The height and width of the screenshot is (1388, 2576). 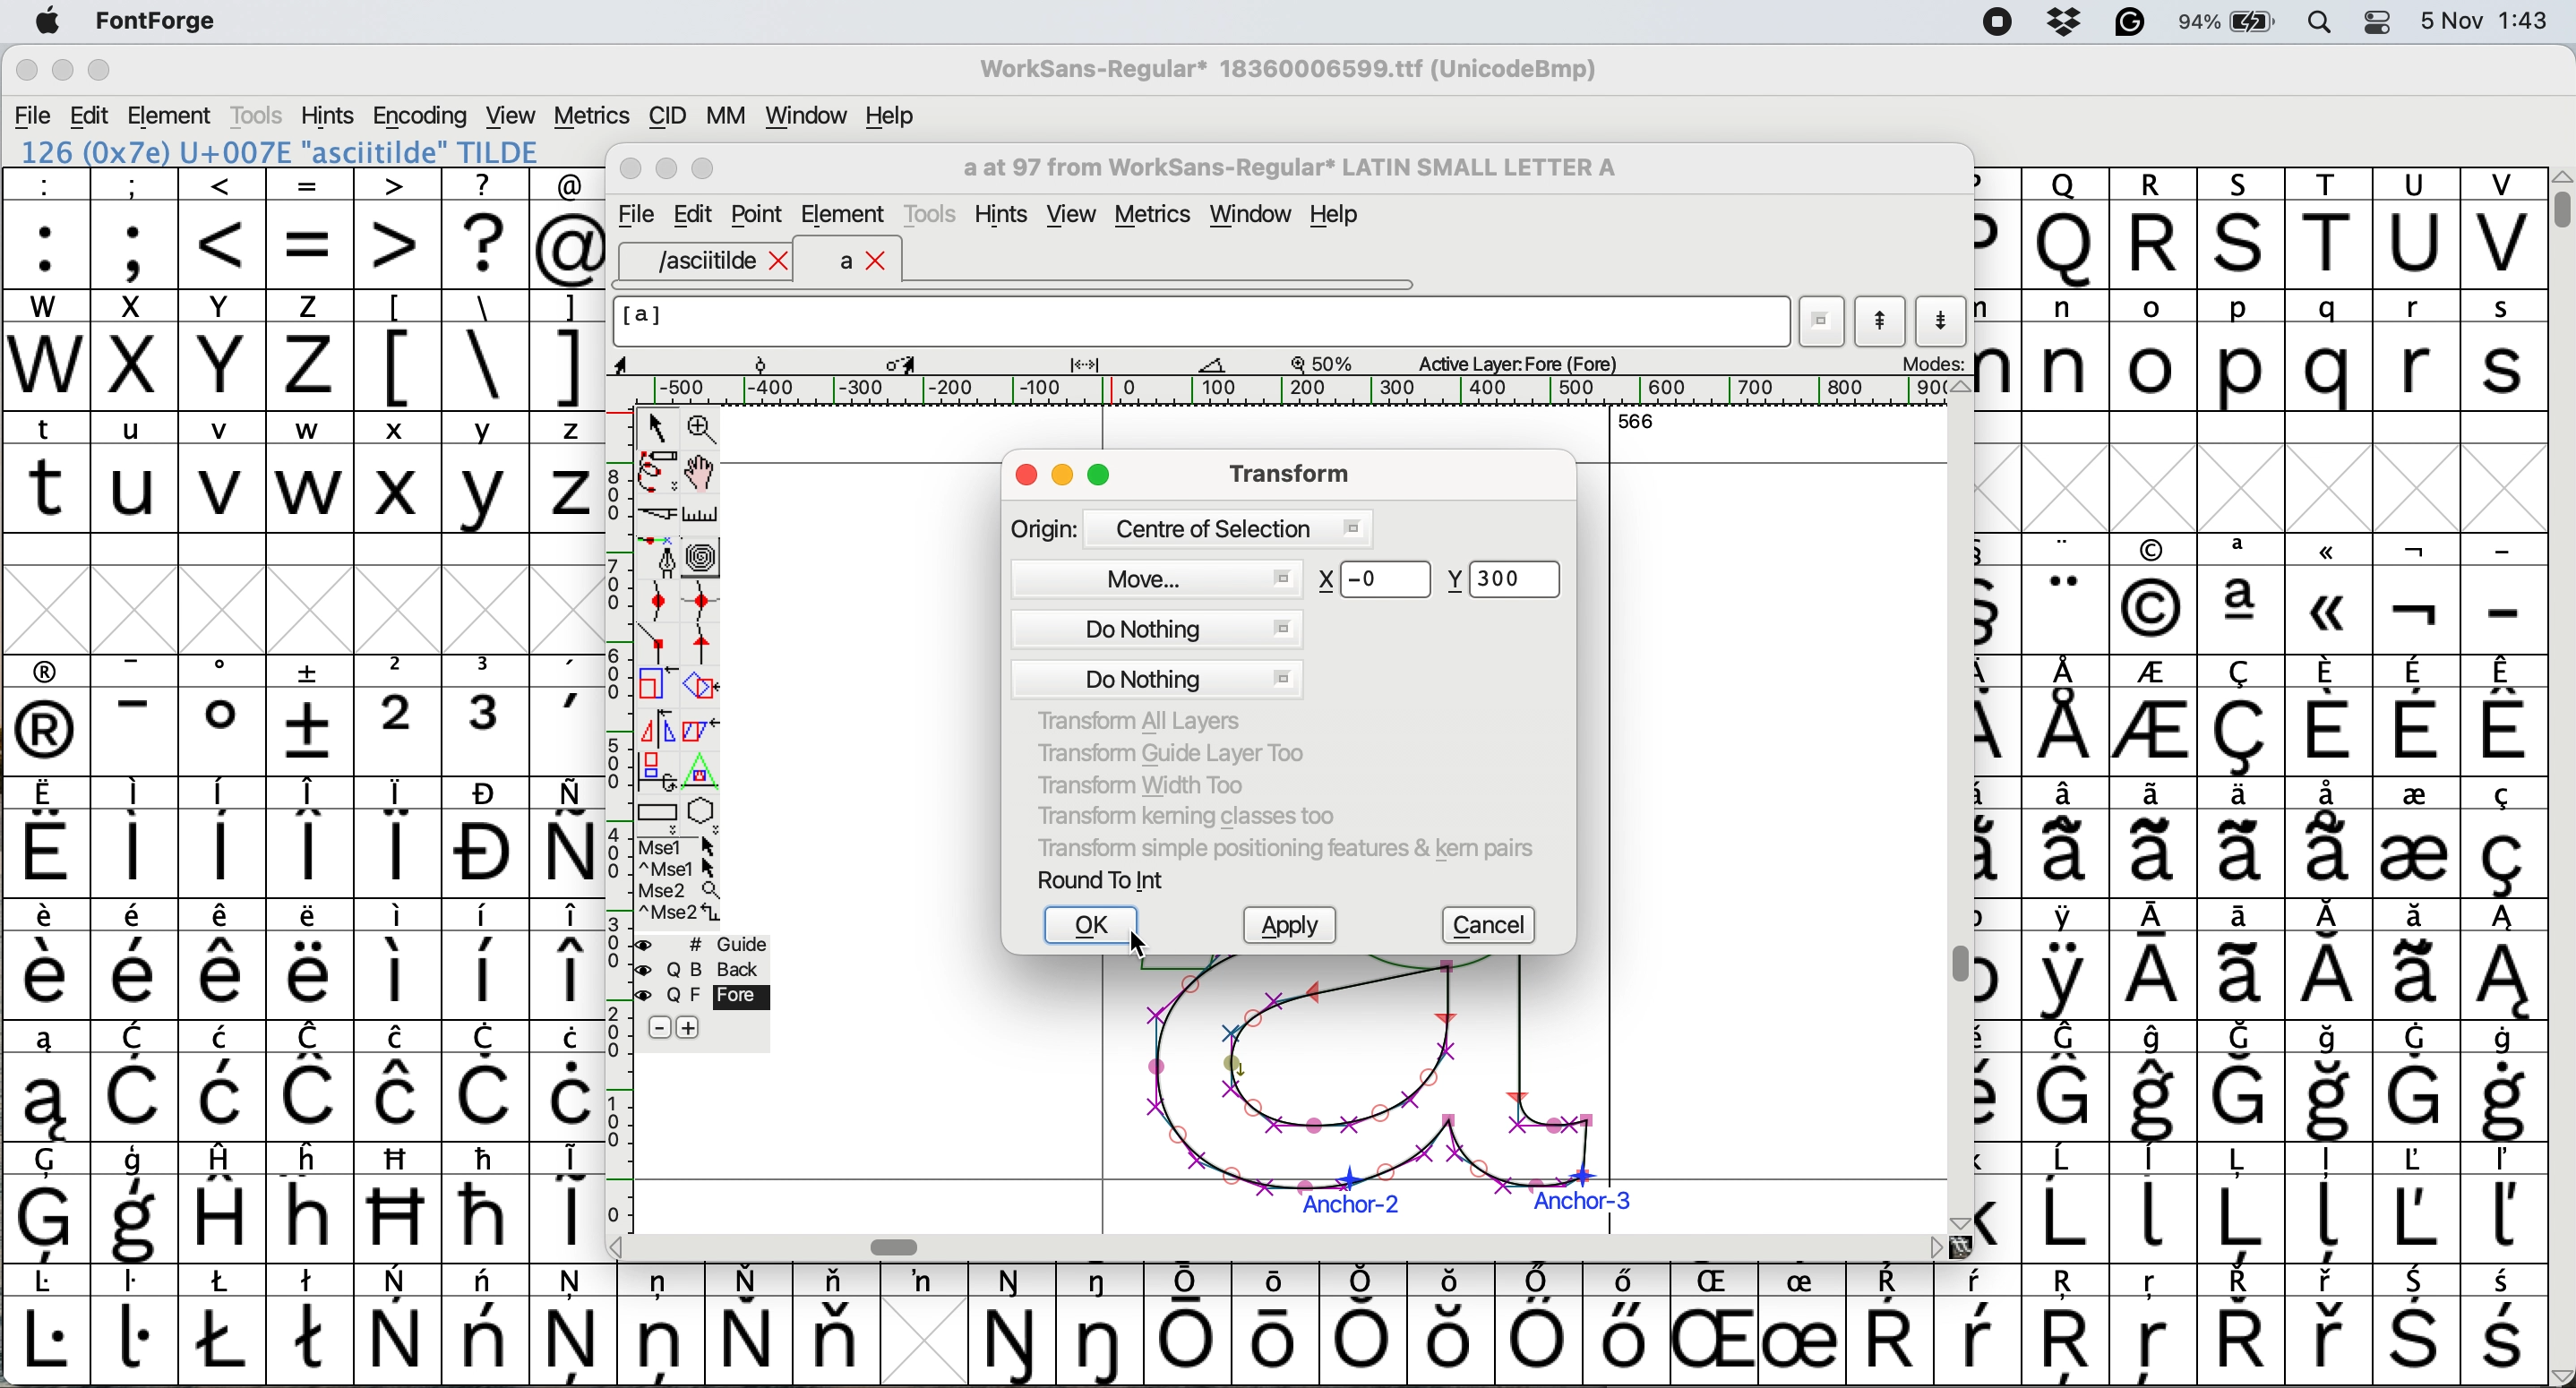 What do you see at coordinates (748, 1324) in the screenshot?
I see `symbol` at bounding box center [748, 1324].